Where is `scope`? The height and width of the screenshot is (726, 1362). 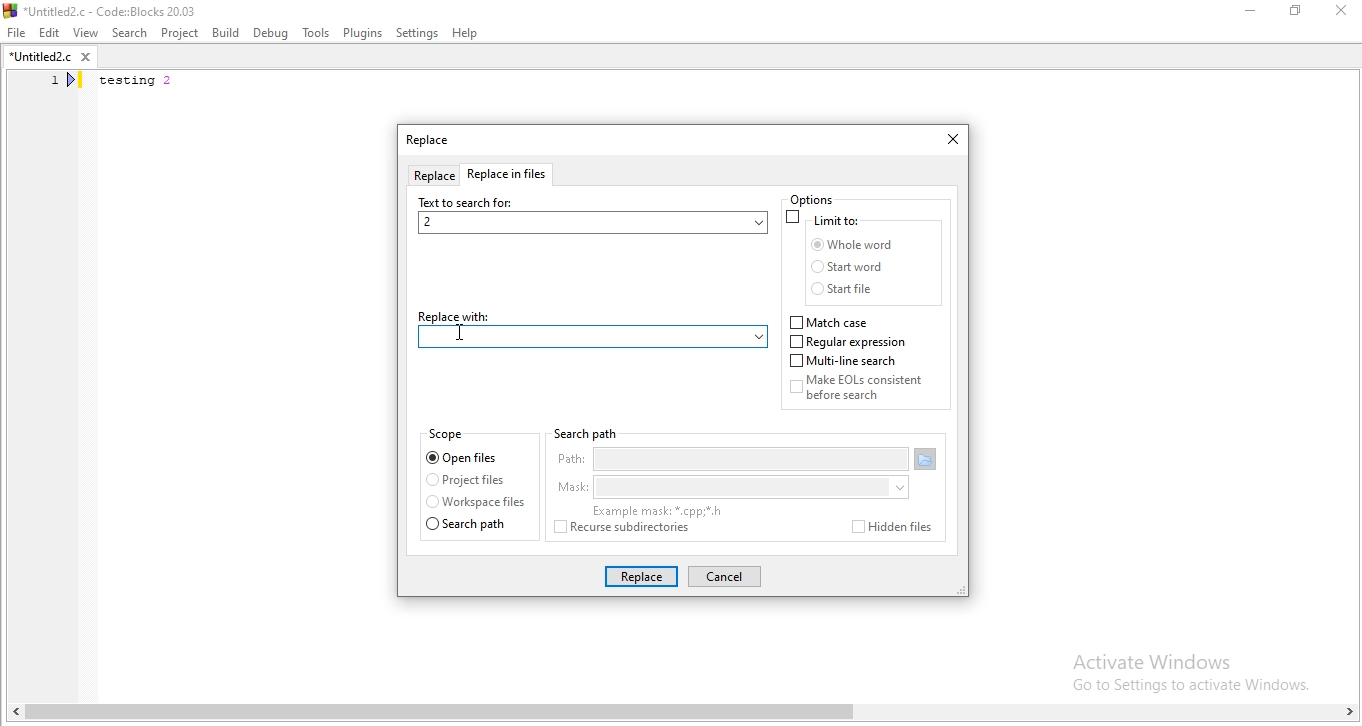
scope is located at coordinates (449, 435).